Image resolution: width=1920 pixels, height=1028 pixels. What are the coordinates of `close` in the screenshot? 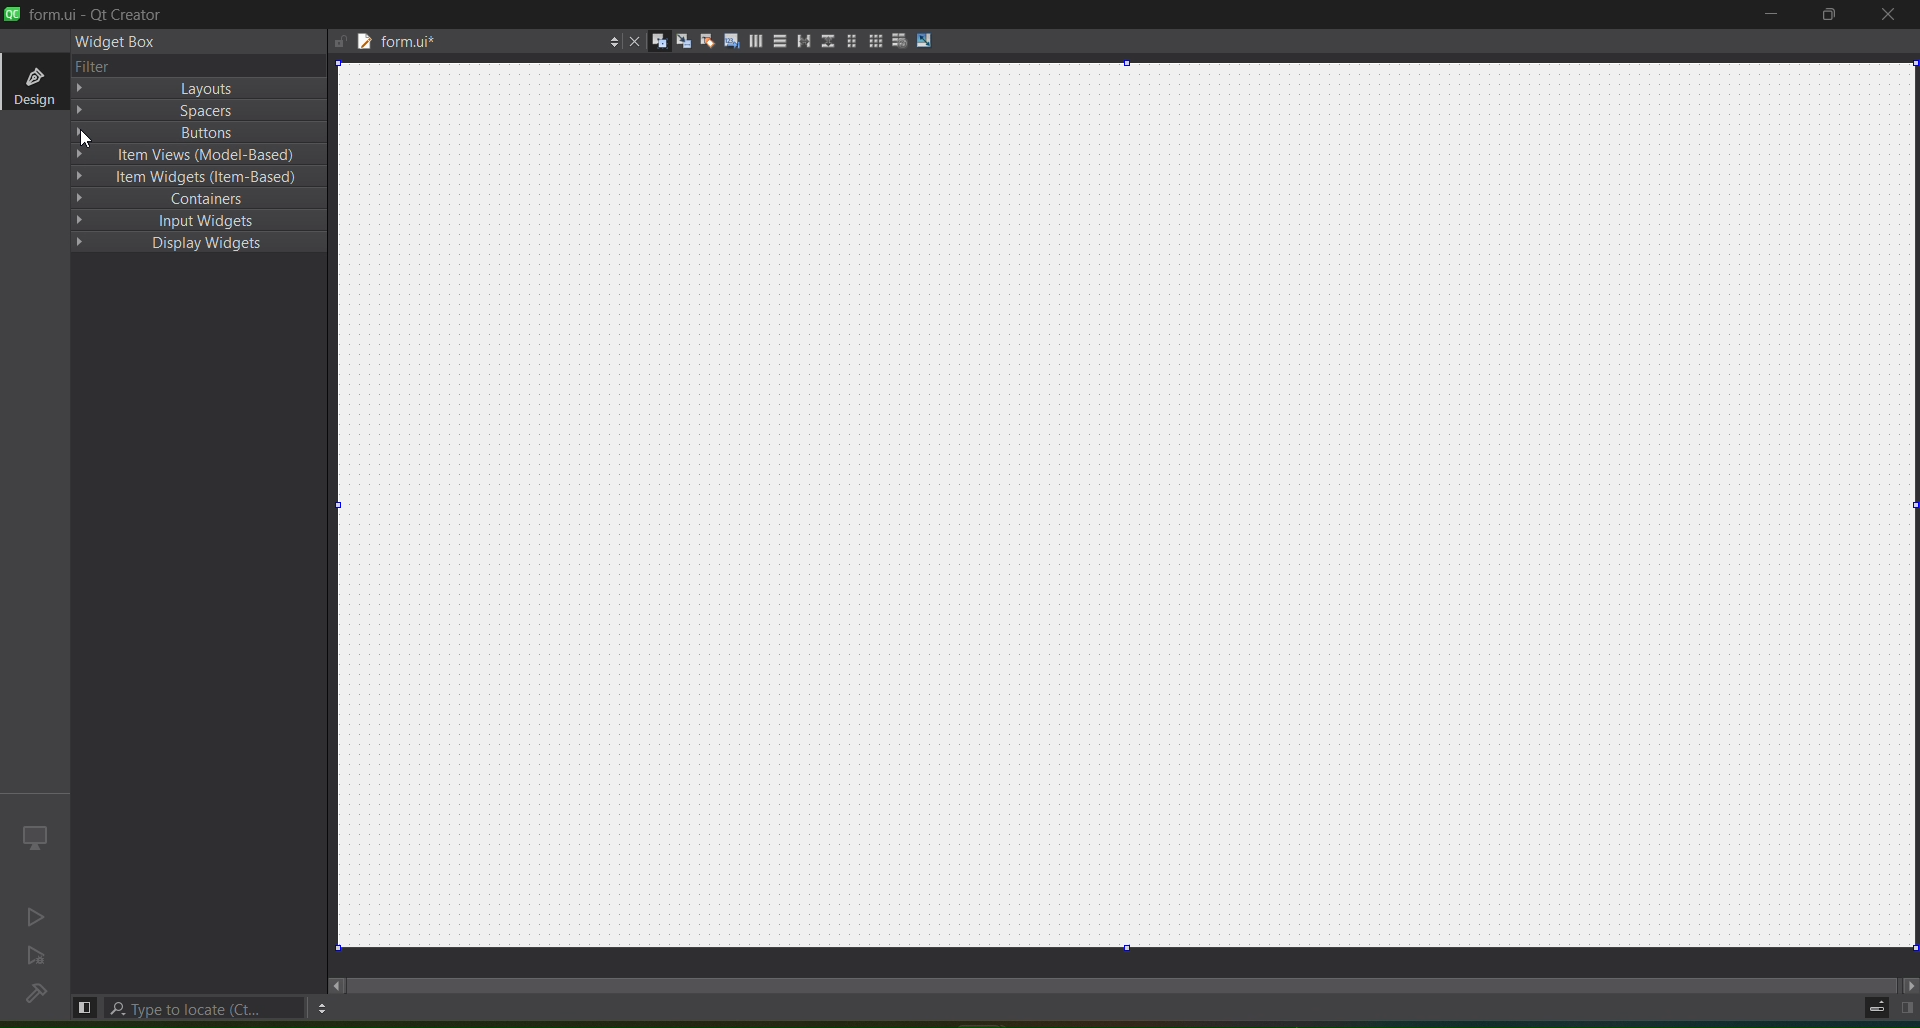 It's located at (1886, 18).